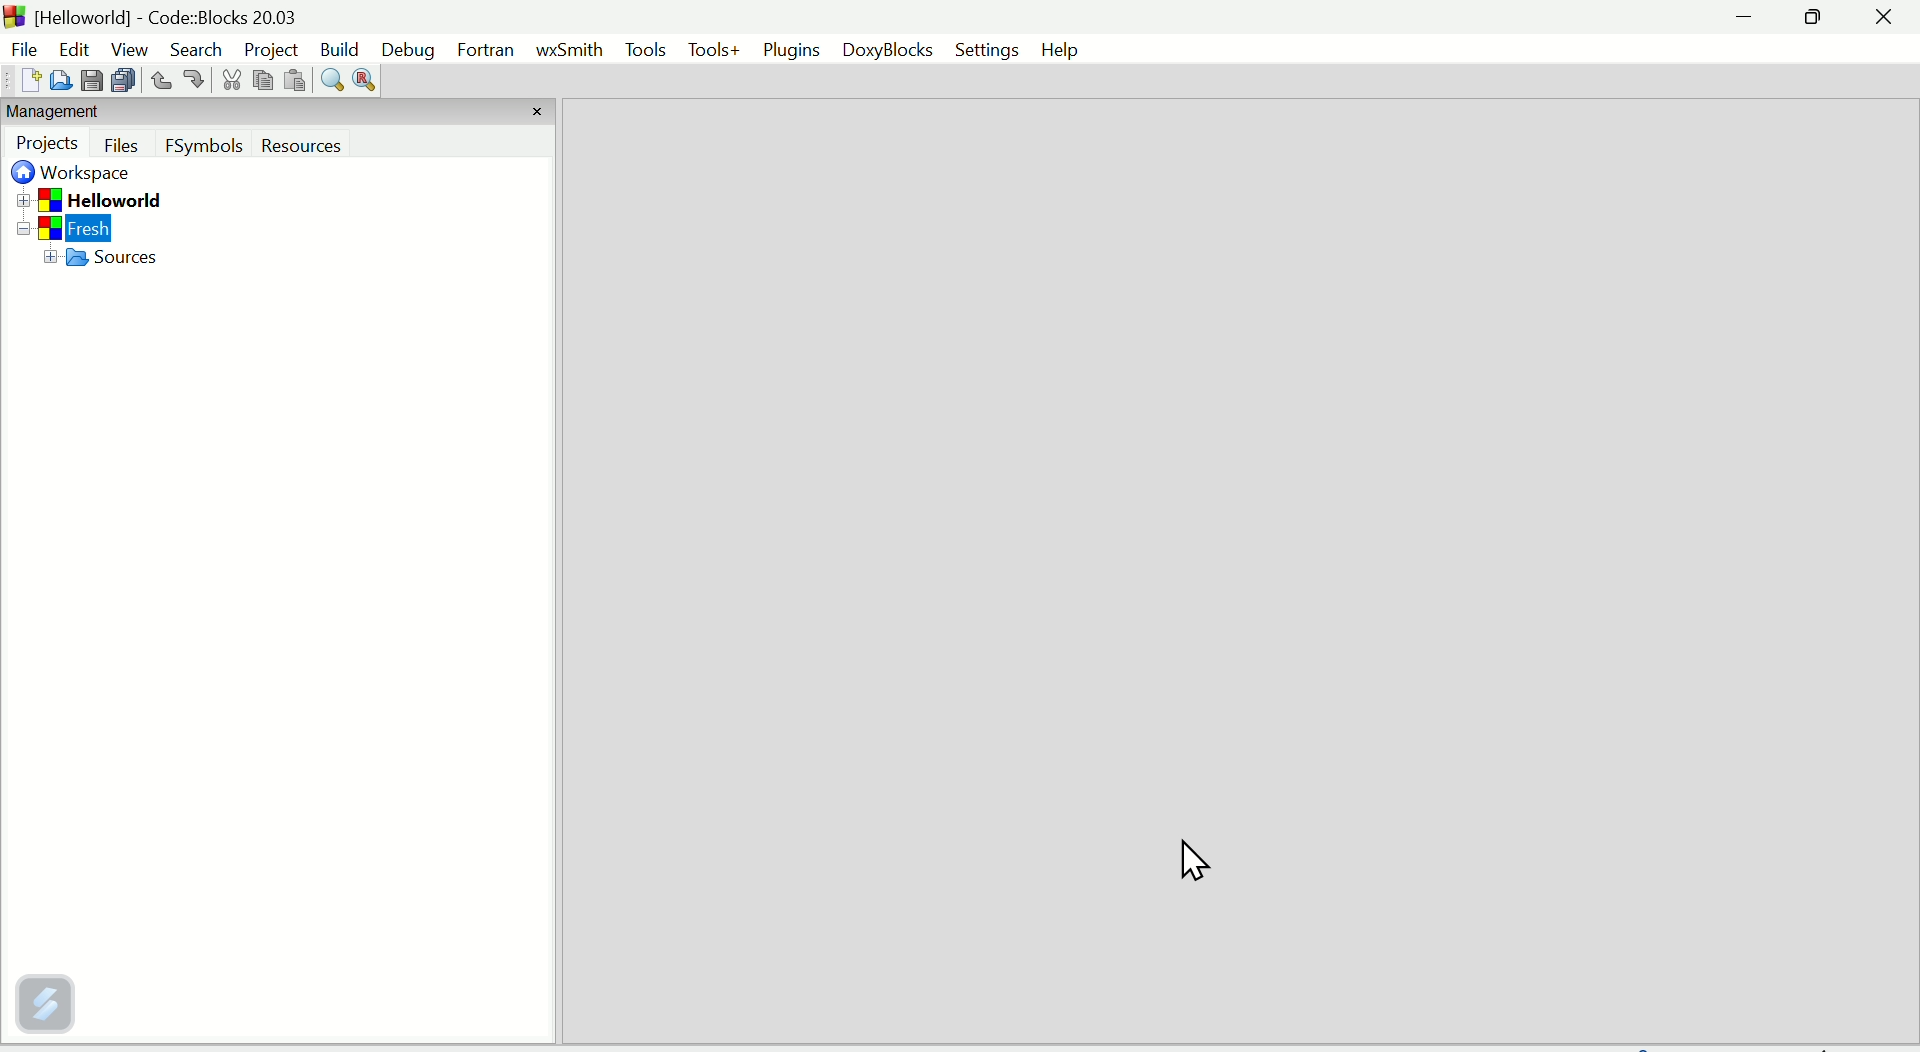 The image size is (1920, 1052). I want to click on fortran, so click(490, 52).